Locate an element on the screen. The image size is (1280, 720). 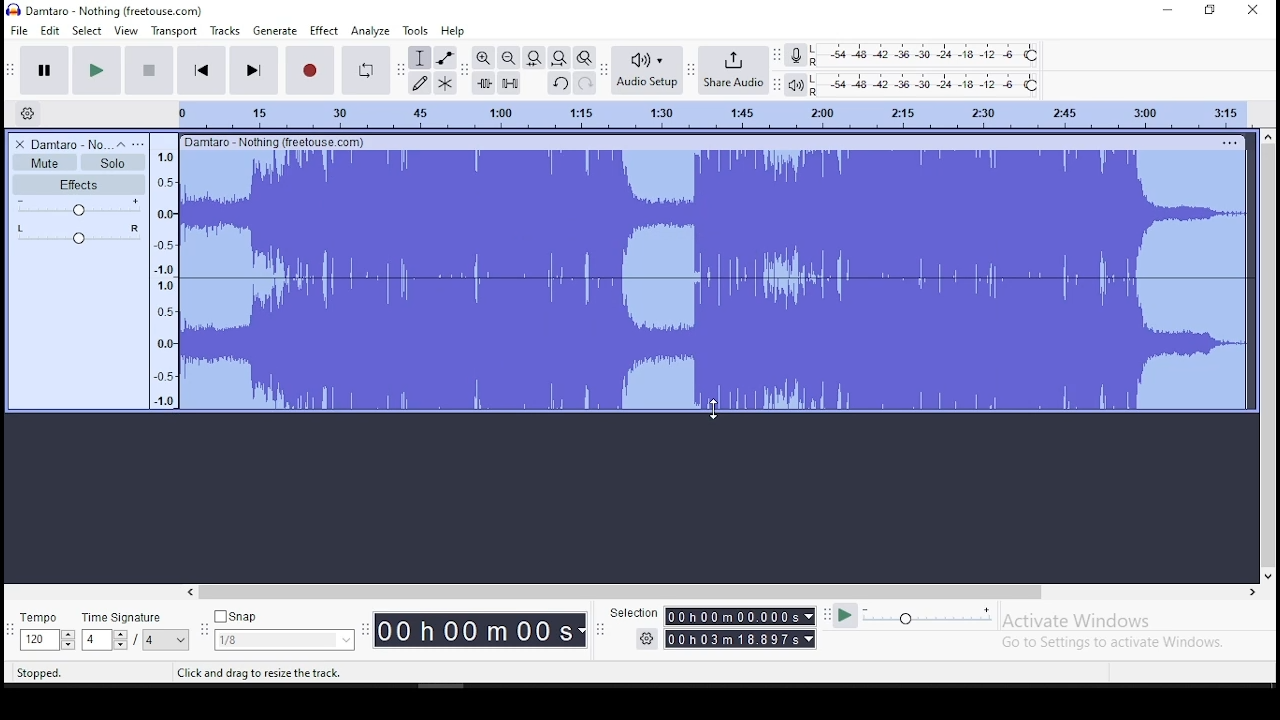
Audio Timeline is located at coordinates (697, 114).